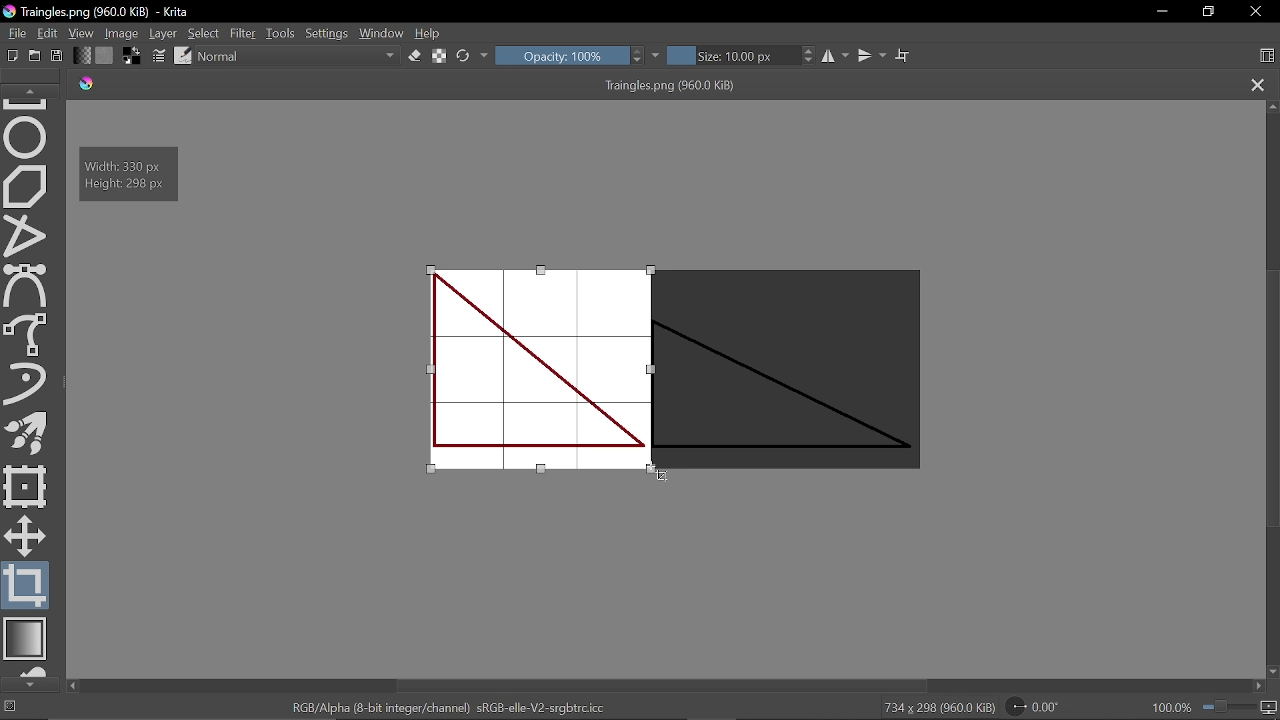 The image size is (1280, 720). Describe the element at coordinates (26, 383) in the screenshot. I see `Dynamic brush tool` at that location.